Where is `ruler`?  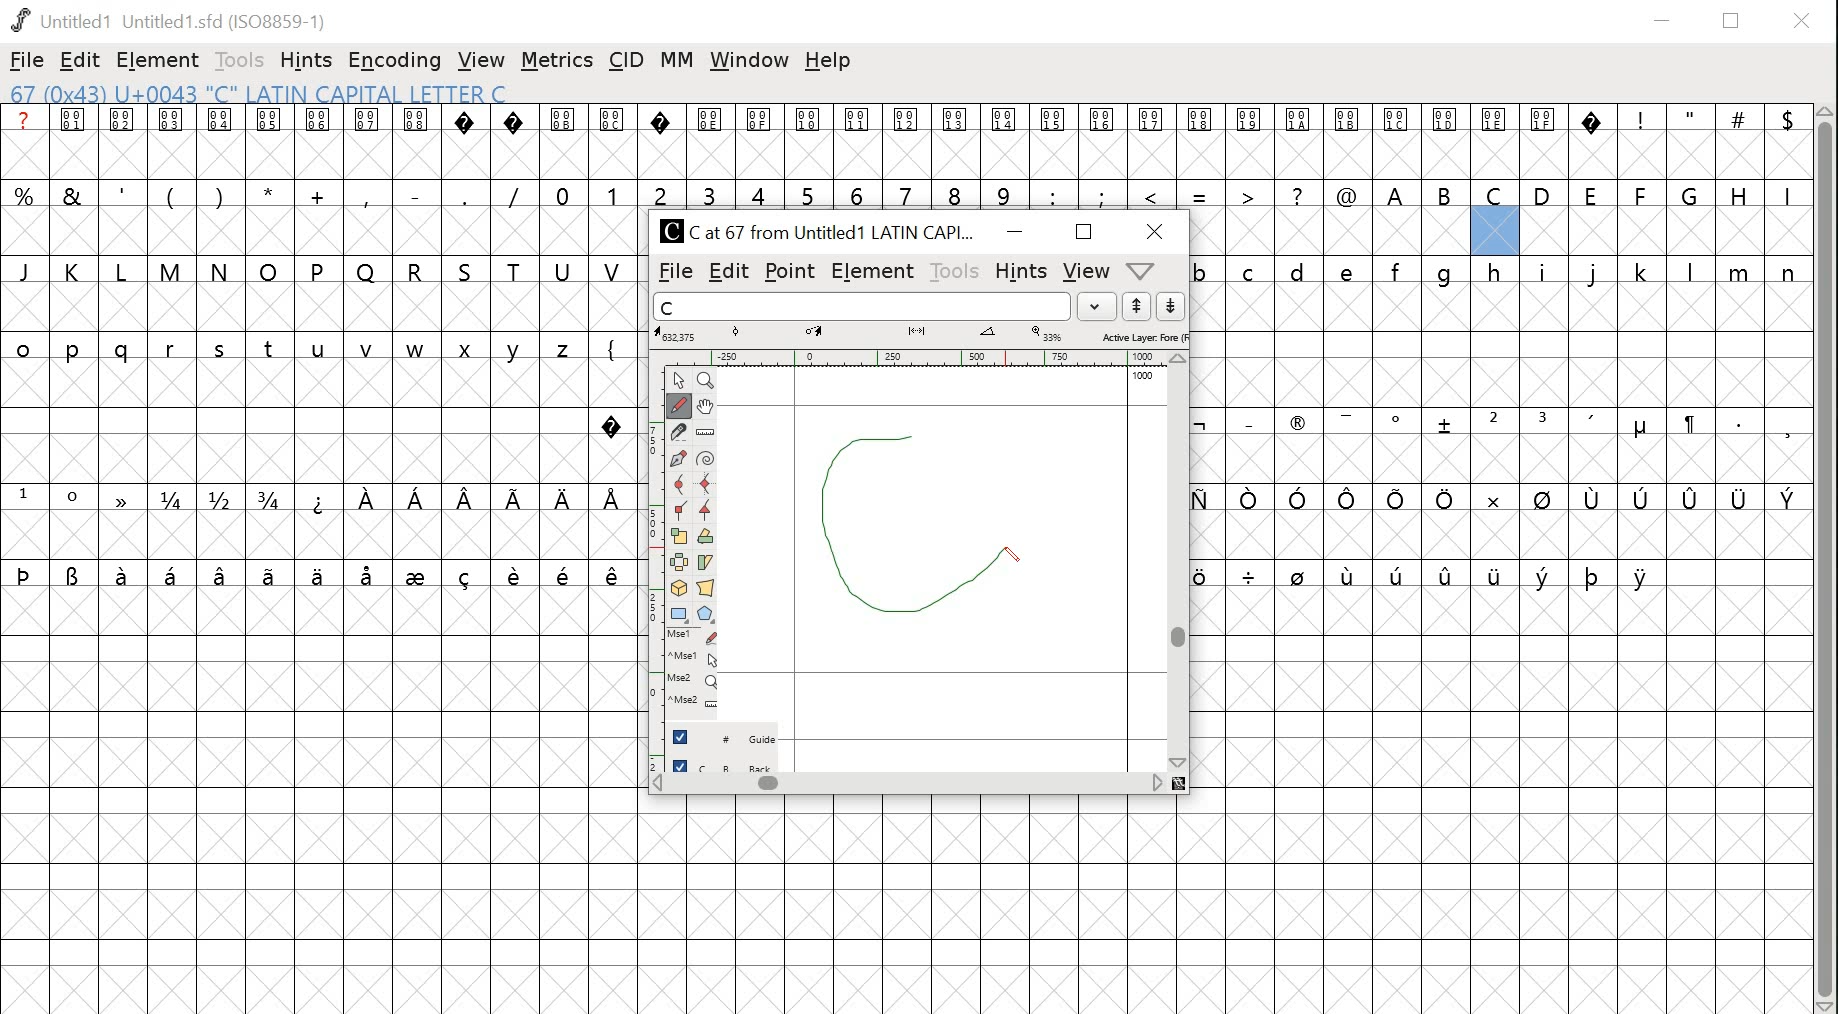
ruler is located at coordinates (708, 433).